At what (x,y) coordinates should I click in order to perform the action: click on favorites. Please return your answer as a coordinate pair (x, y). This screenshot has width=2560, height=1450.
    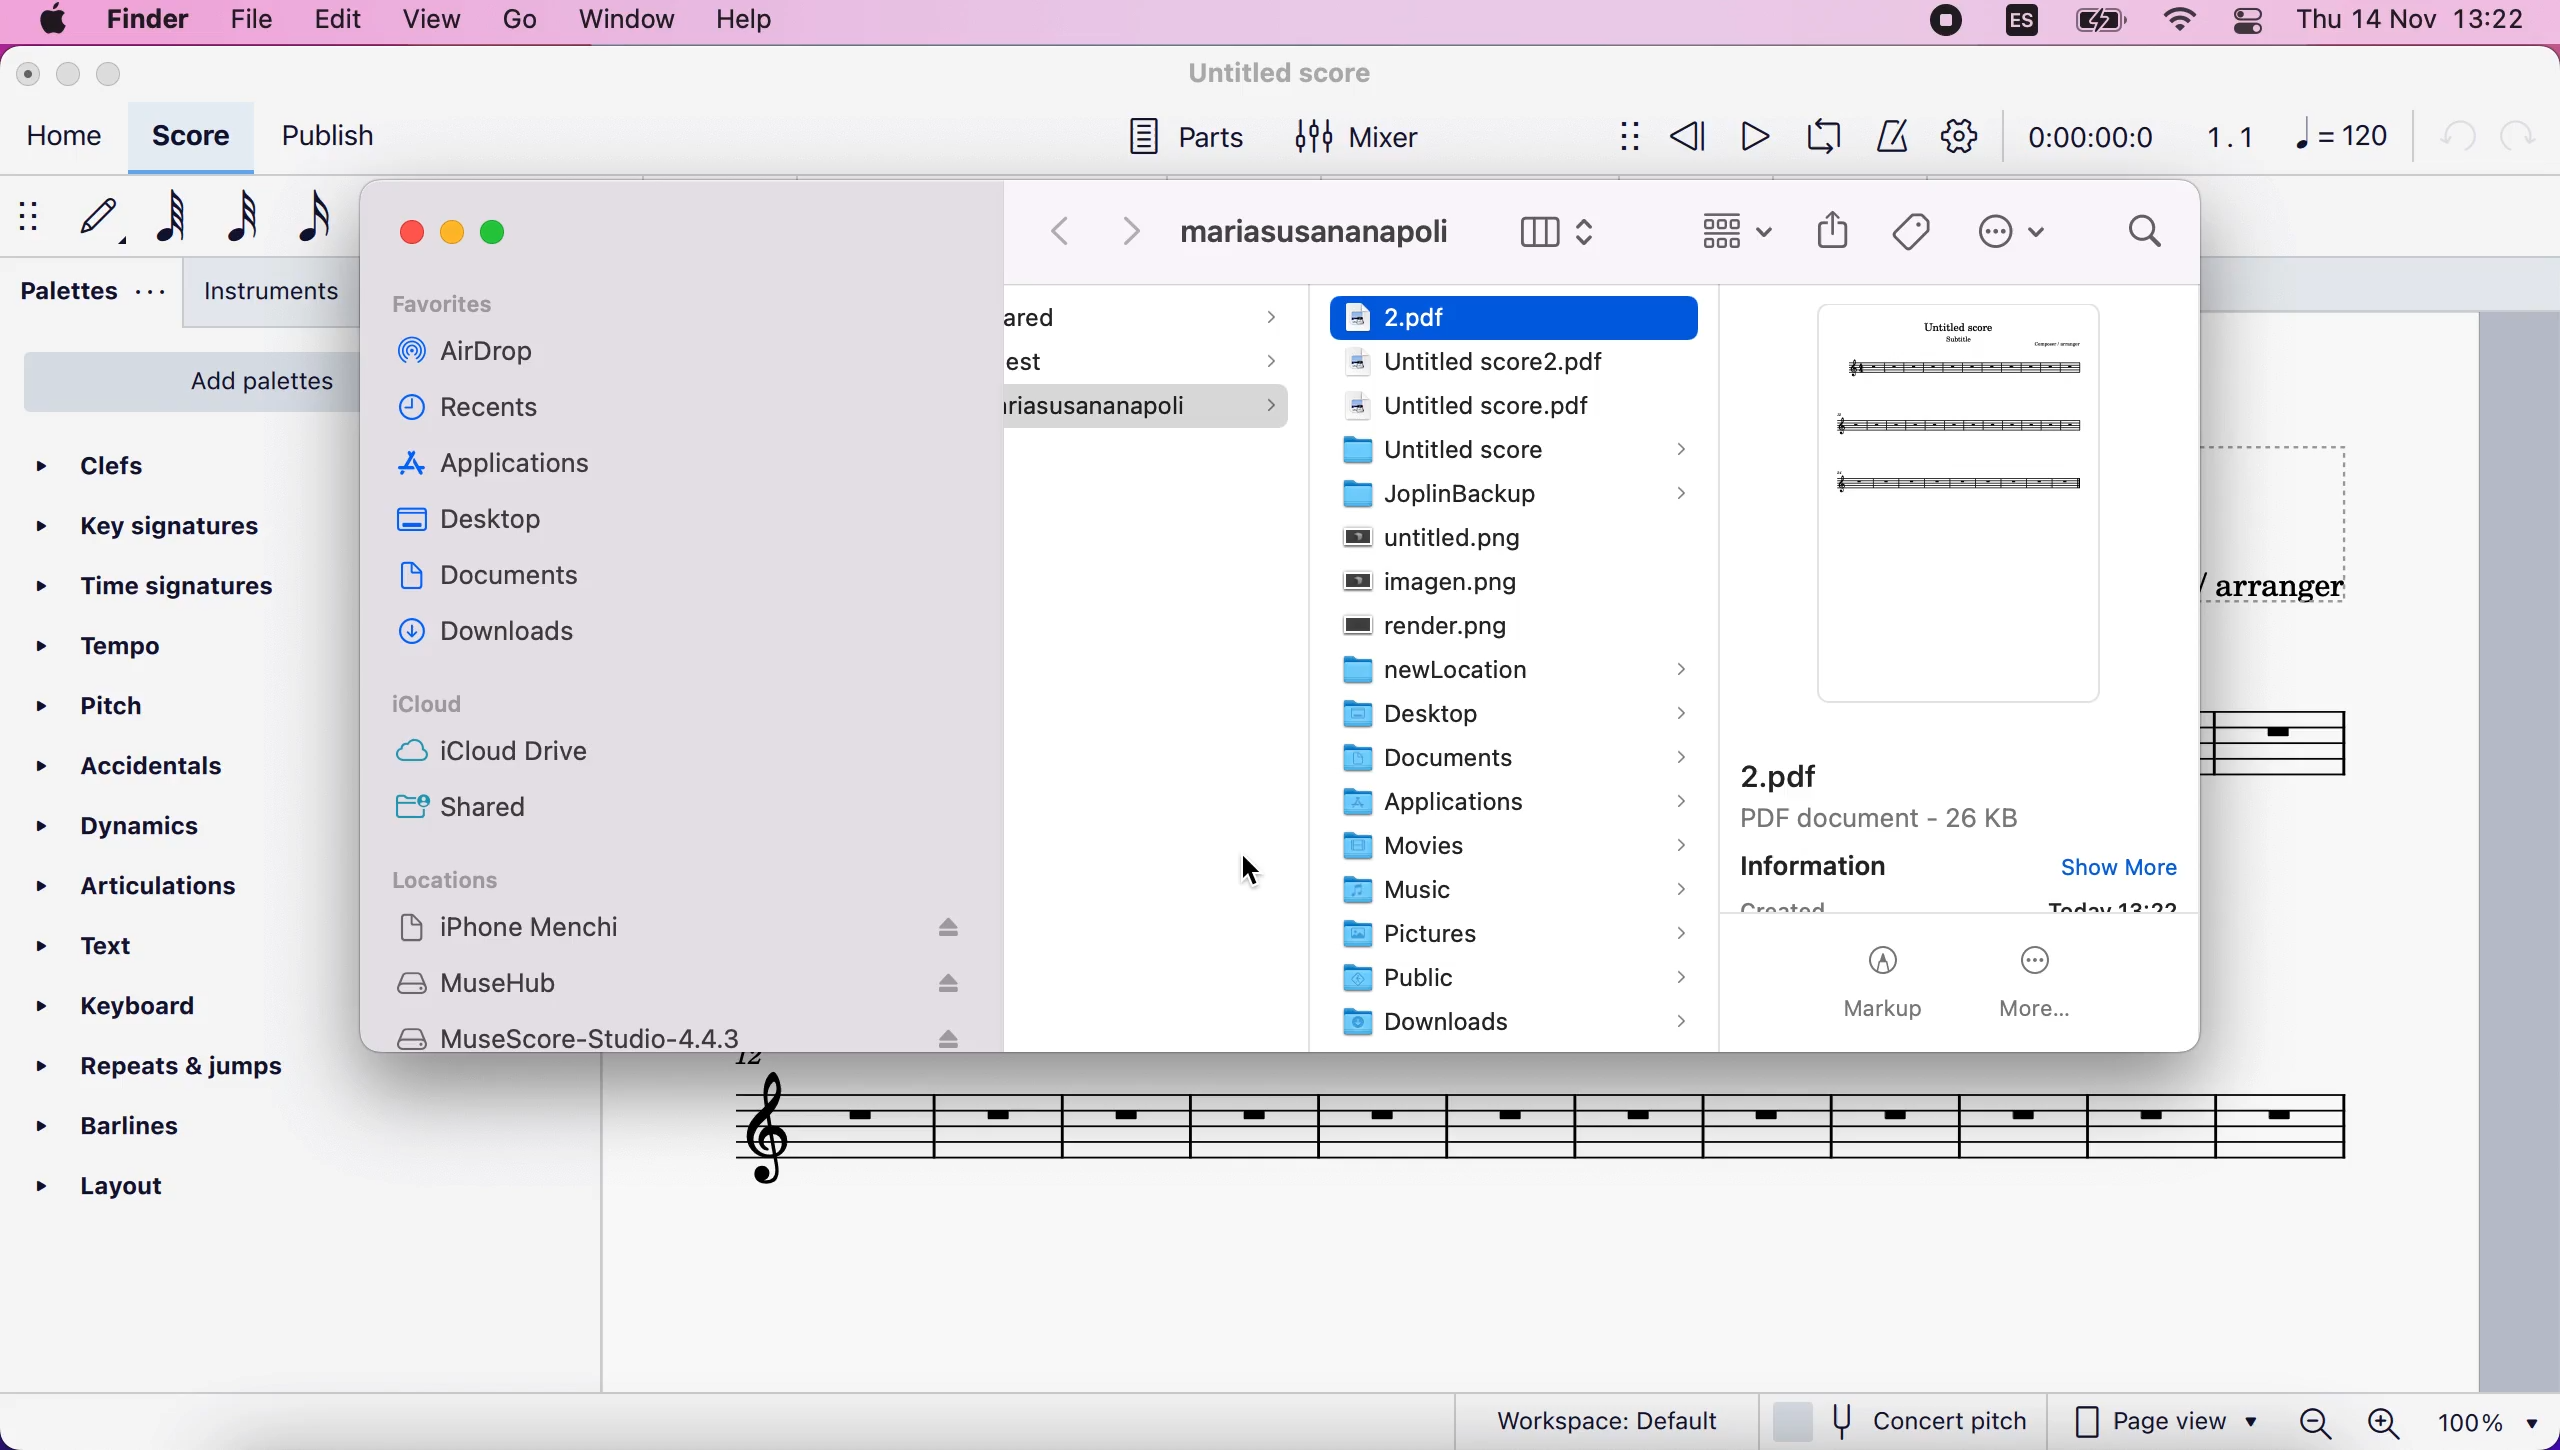
    Looking at the image, I should click on (485, 302).